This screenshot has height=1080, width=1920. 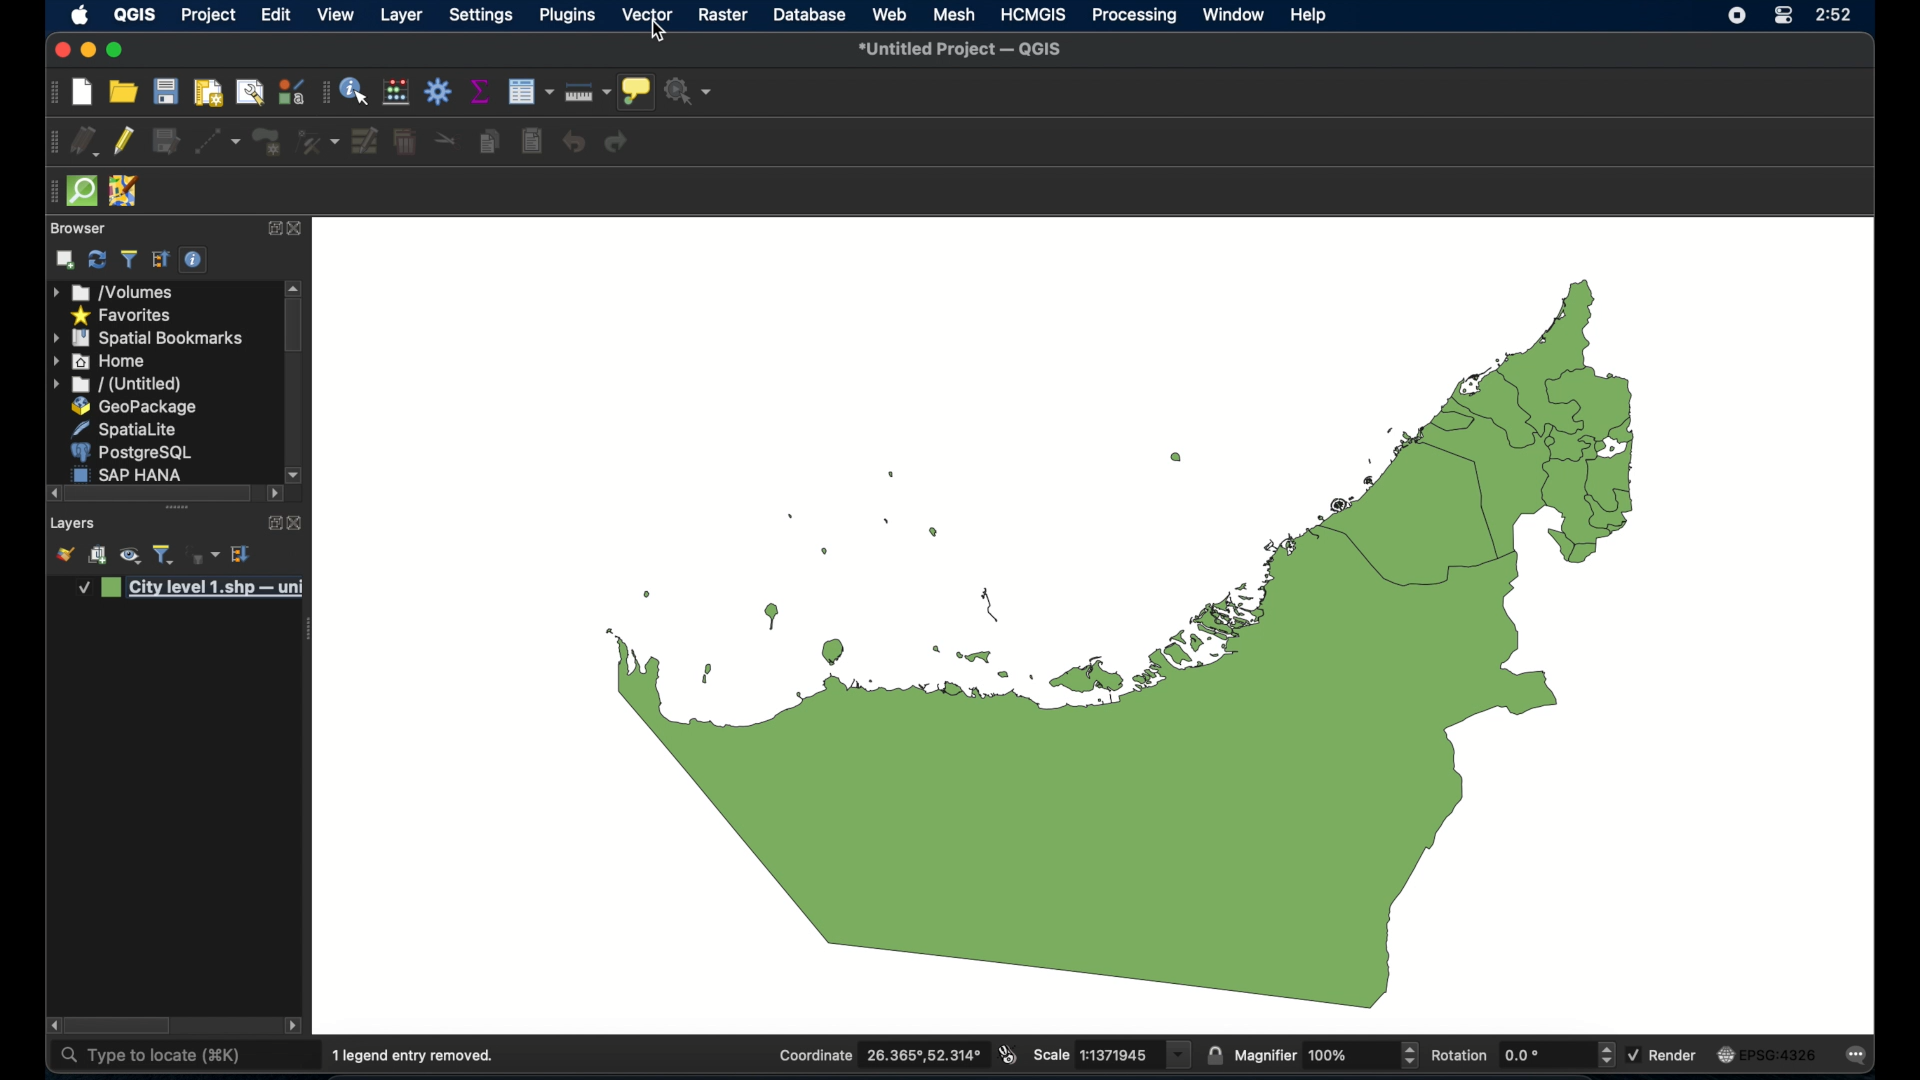 What do you see at coordinates (695, 92) in the screenshot?
I see `no action selected` at bounding box center [695, 92].